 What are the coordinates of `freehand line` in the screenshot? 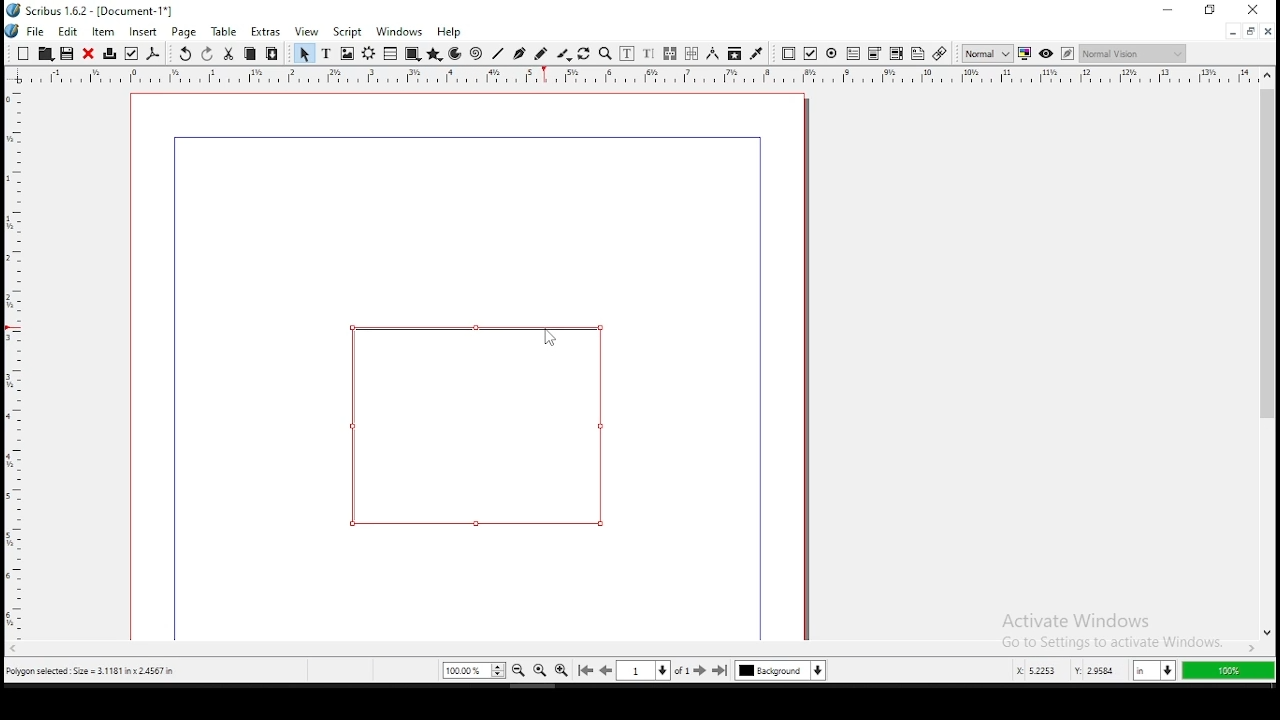 It's located at (541, 53).